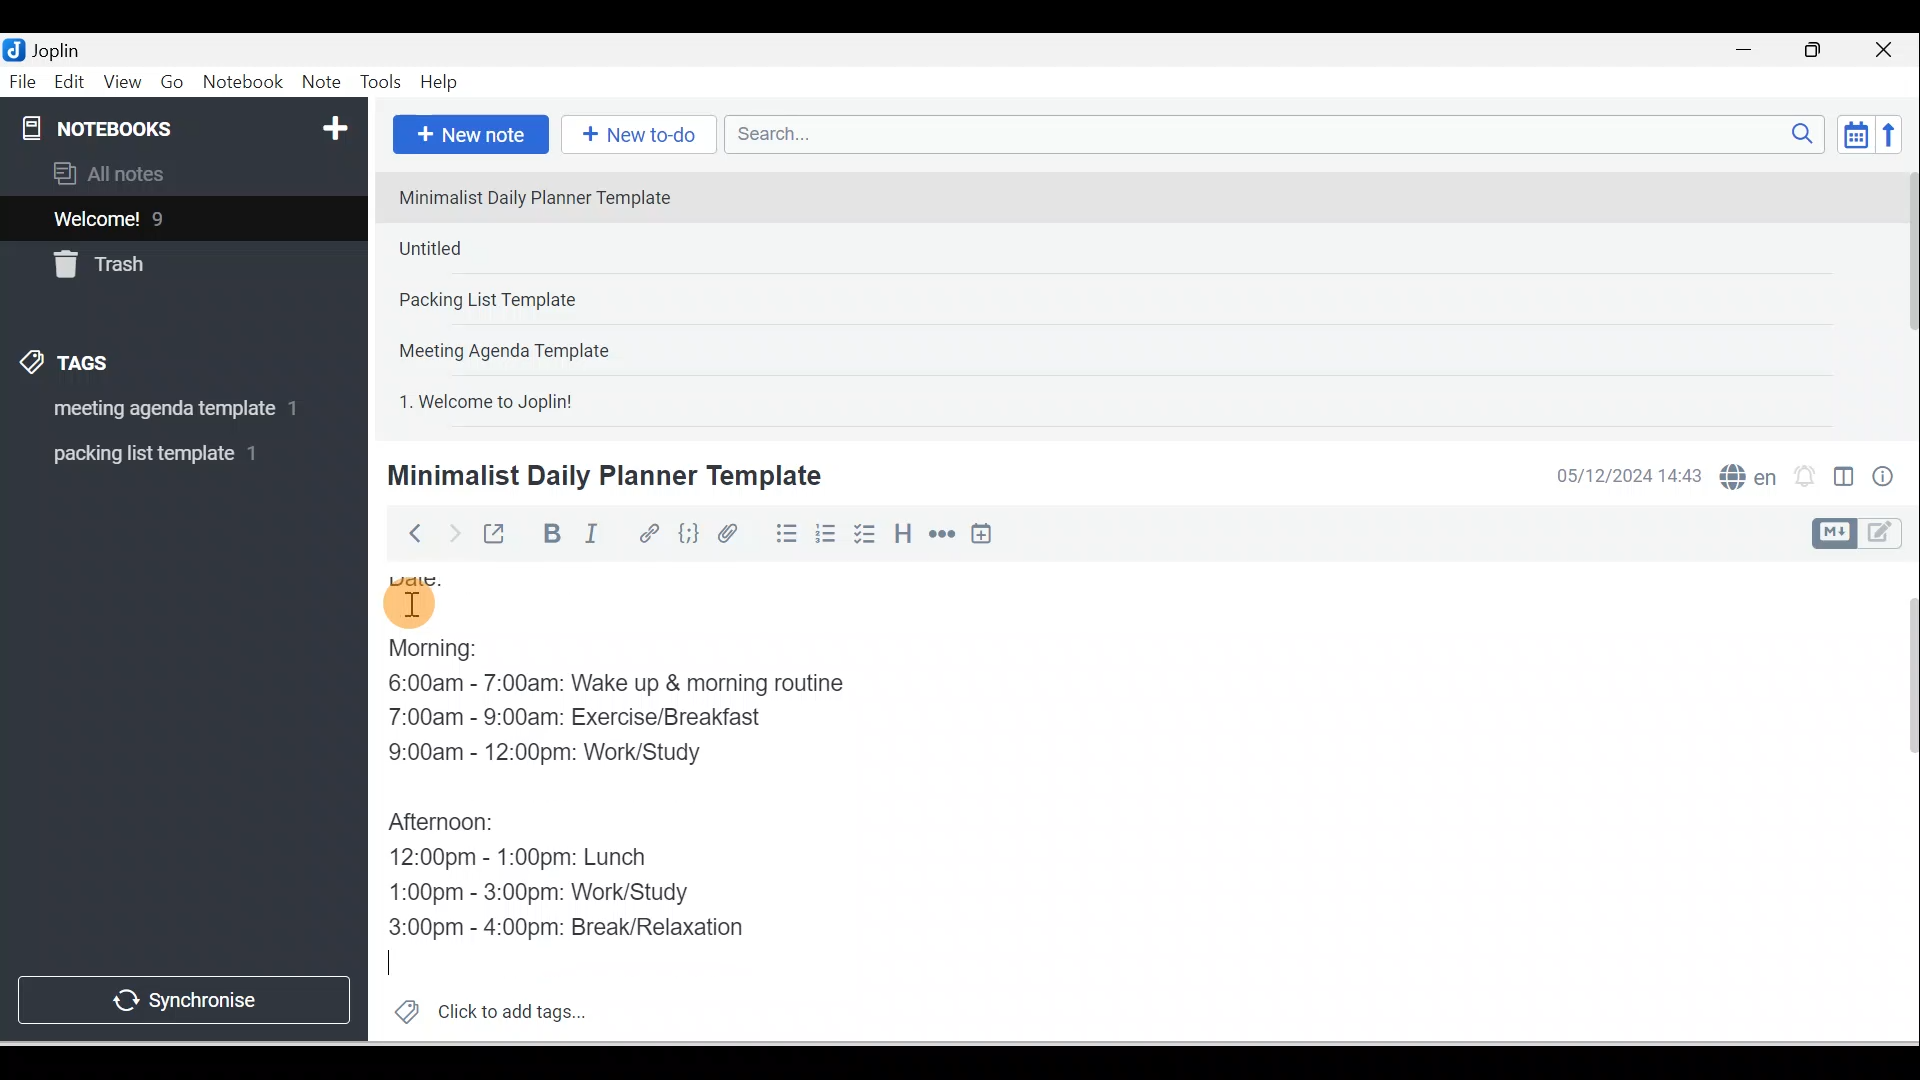 The width and height of the screenshot is (1920, 1080). Describe the element at coordinates (981, 535) in the screenshot. I see `Insert time` at that location.